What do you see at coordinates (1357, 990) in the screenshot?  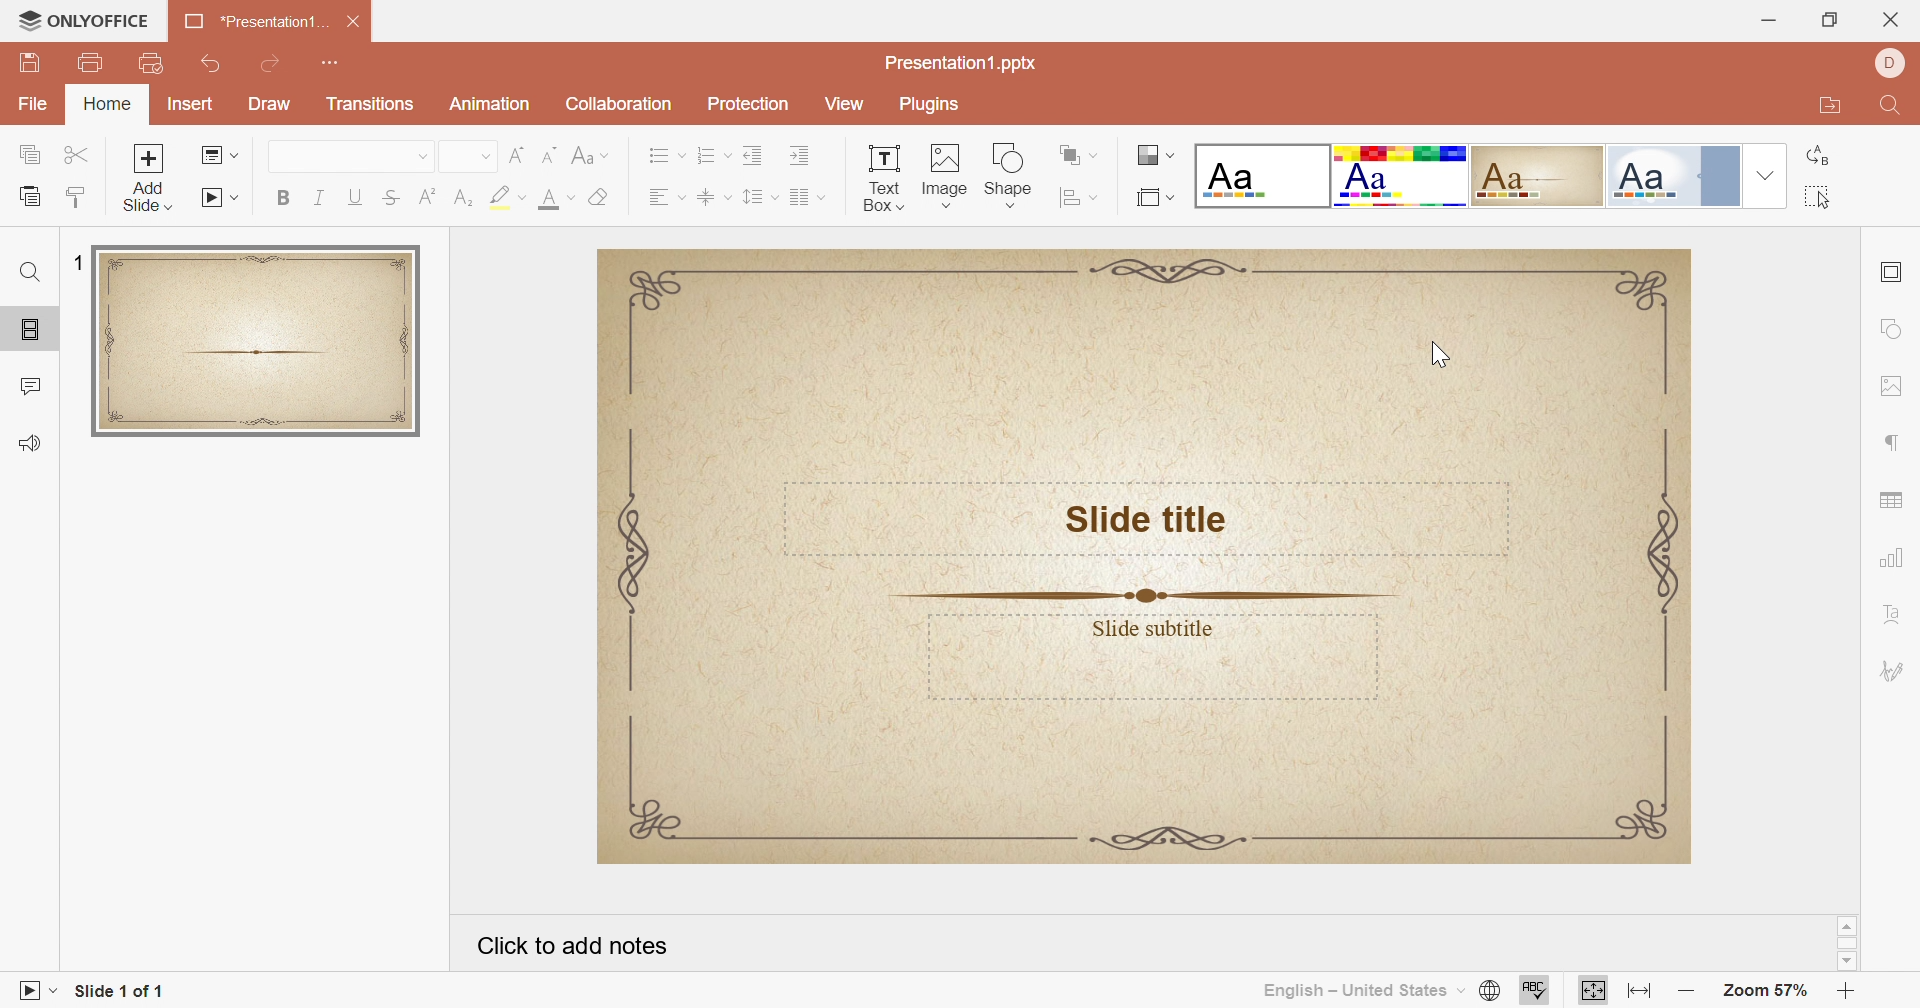 I see `English - United States` at bounding box center [1357, 990].